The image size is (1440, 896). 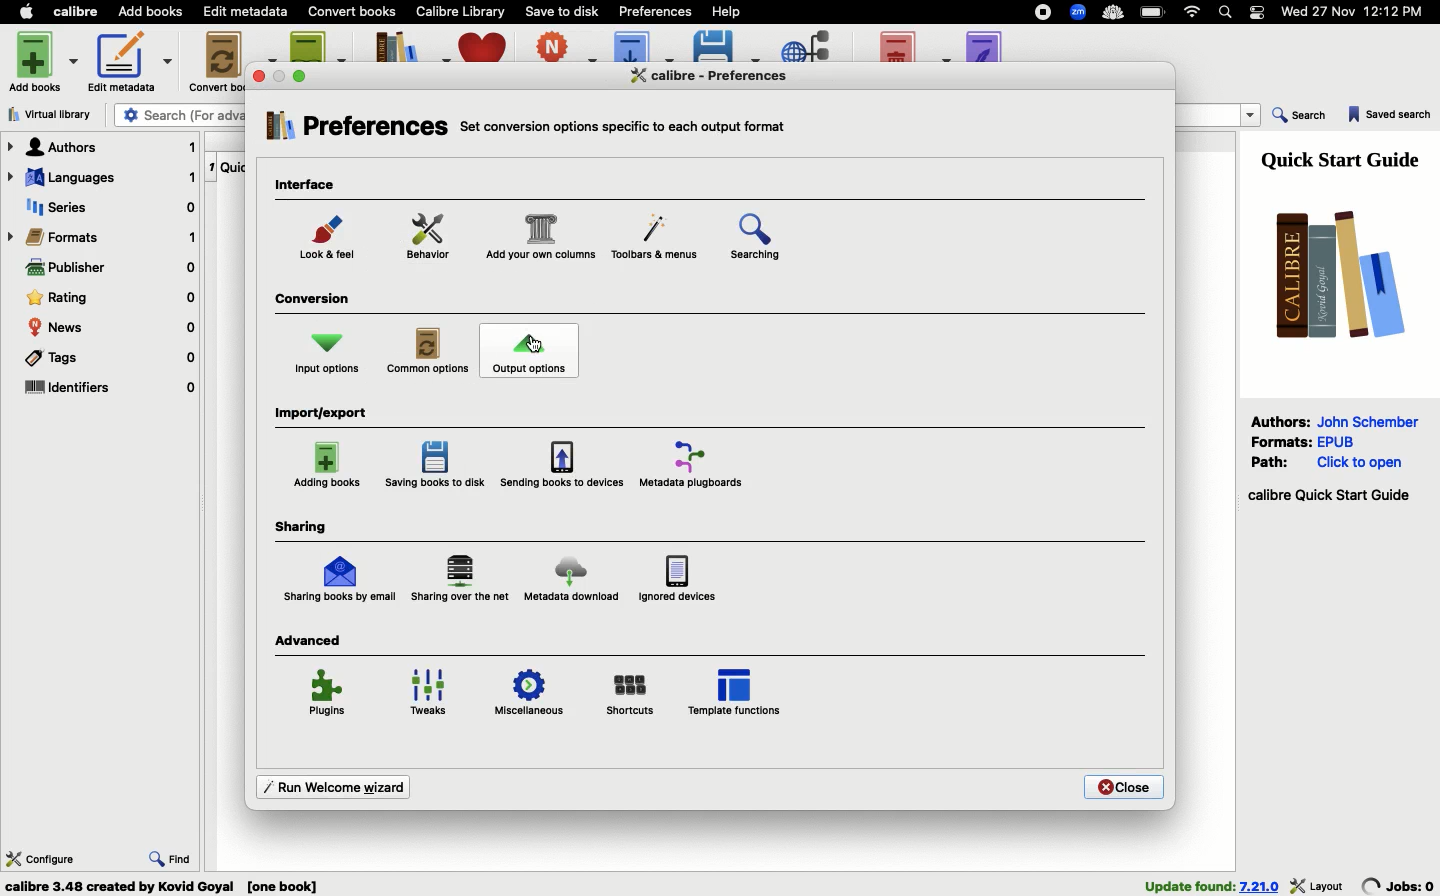 I want to click on Tags, so click(x=108, y=361).